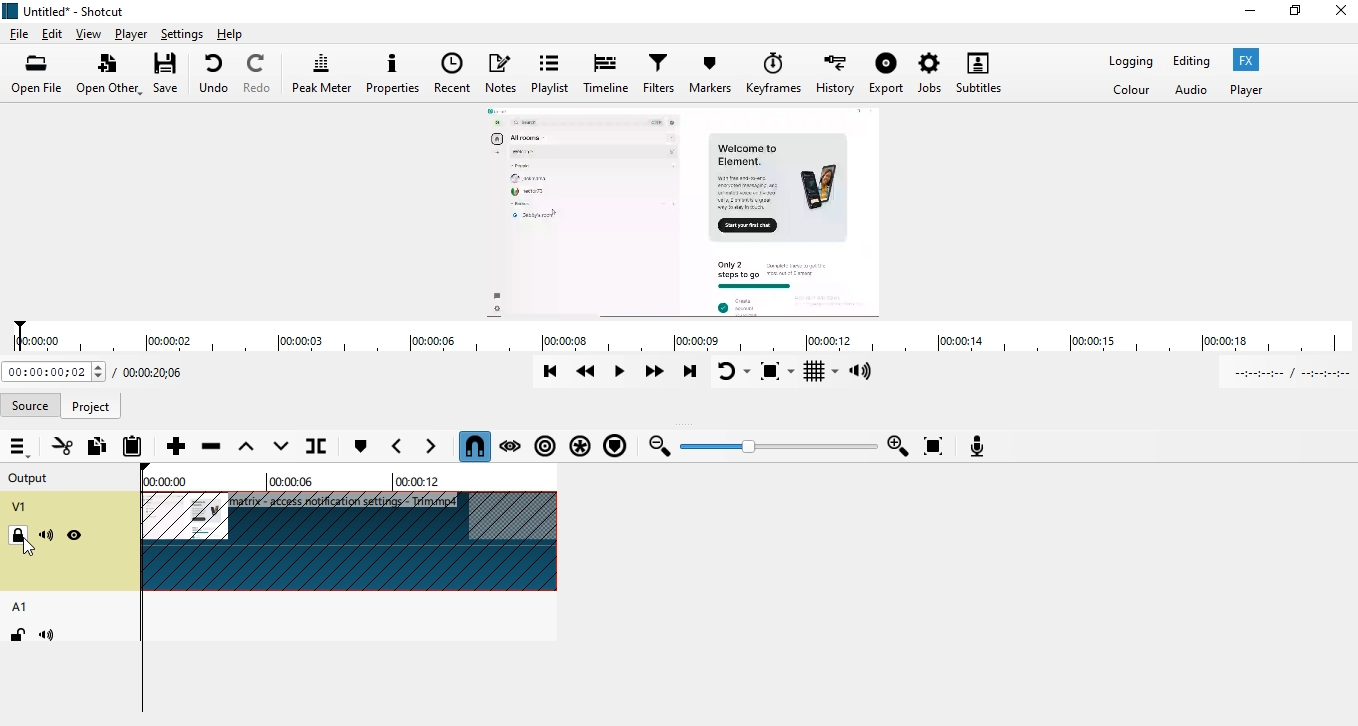 This screenshot has width=1358, height=726. I want to click on current position, so click(53, 373).